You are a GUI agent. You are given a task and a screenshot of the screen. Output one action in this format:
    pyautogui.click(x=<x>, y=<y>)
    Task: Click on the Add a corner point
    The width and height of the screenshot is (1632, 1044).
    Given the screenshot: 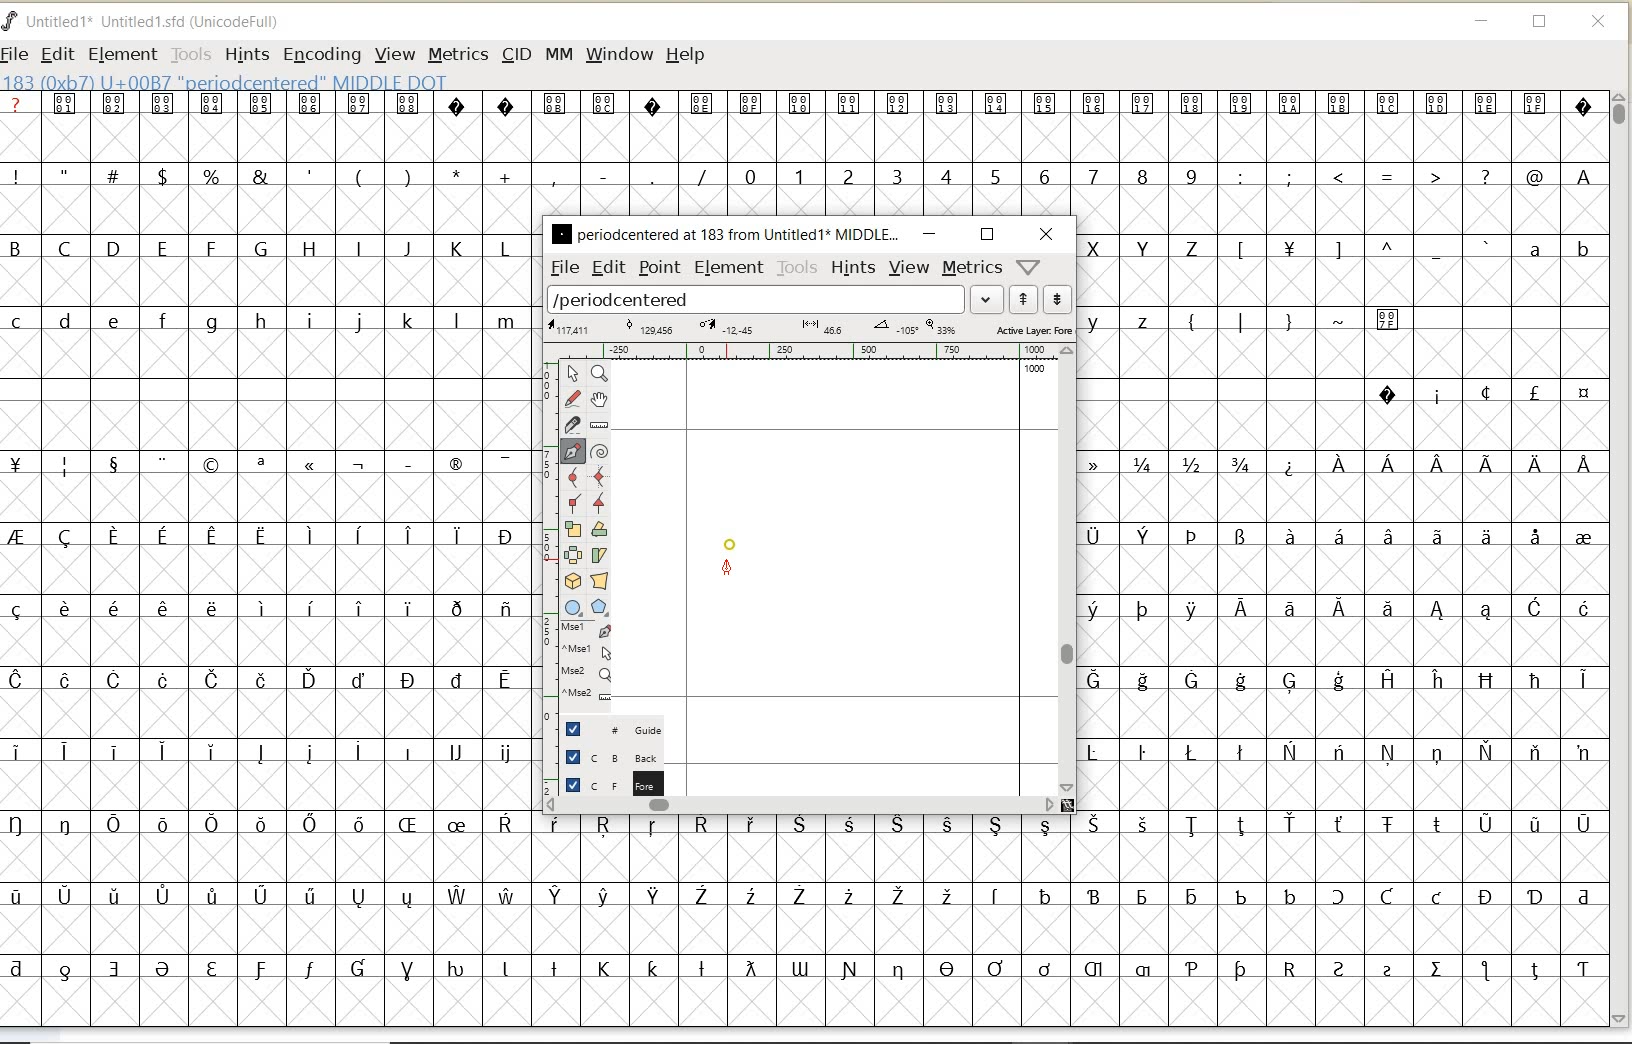 What is the action you would take?
    pyautogui.click(x=599, y=501)
    